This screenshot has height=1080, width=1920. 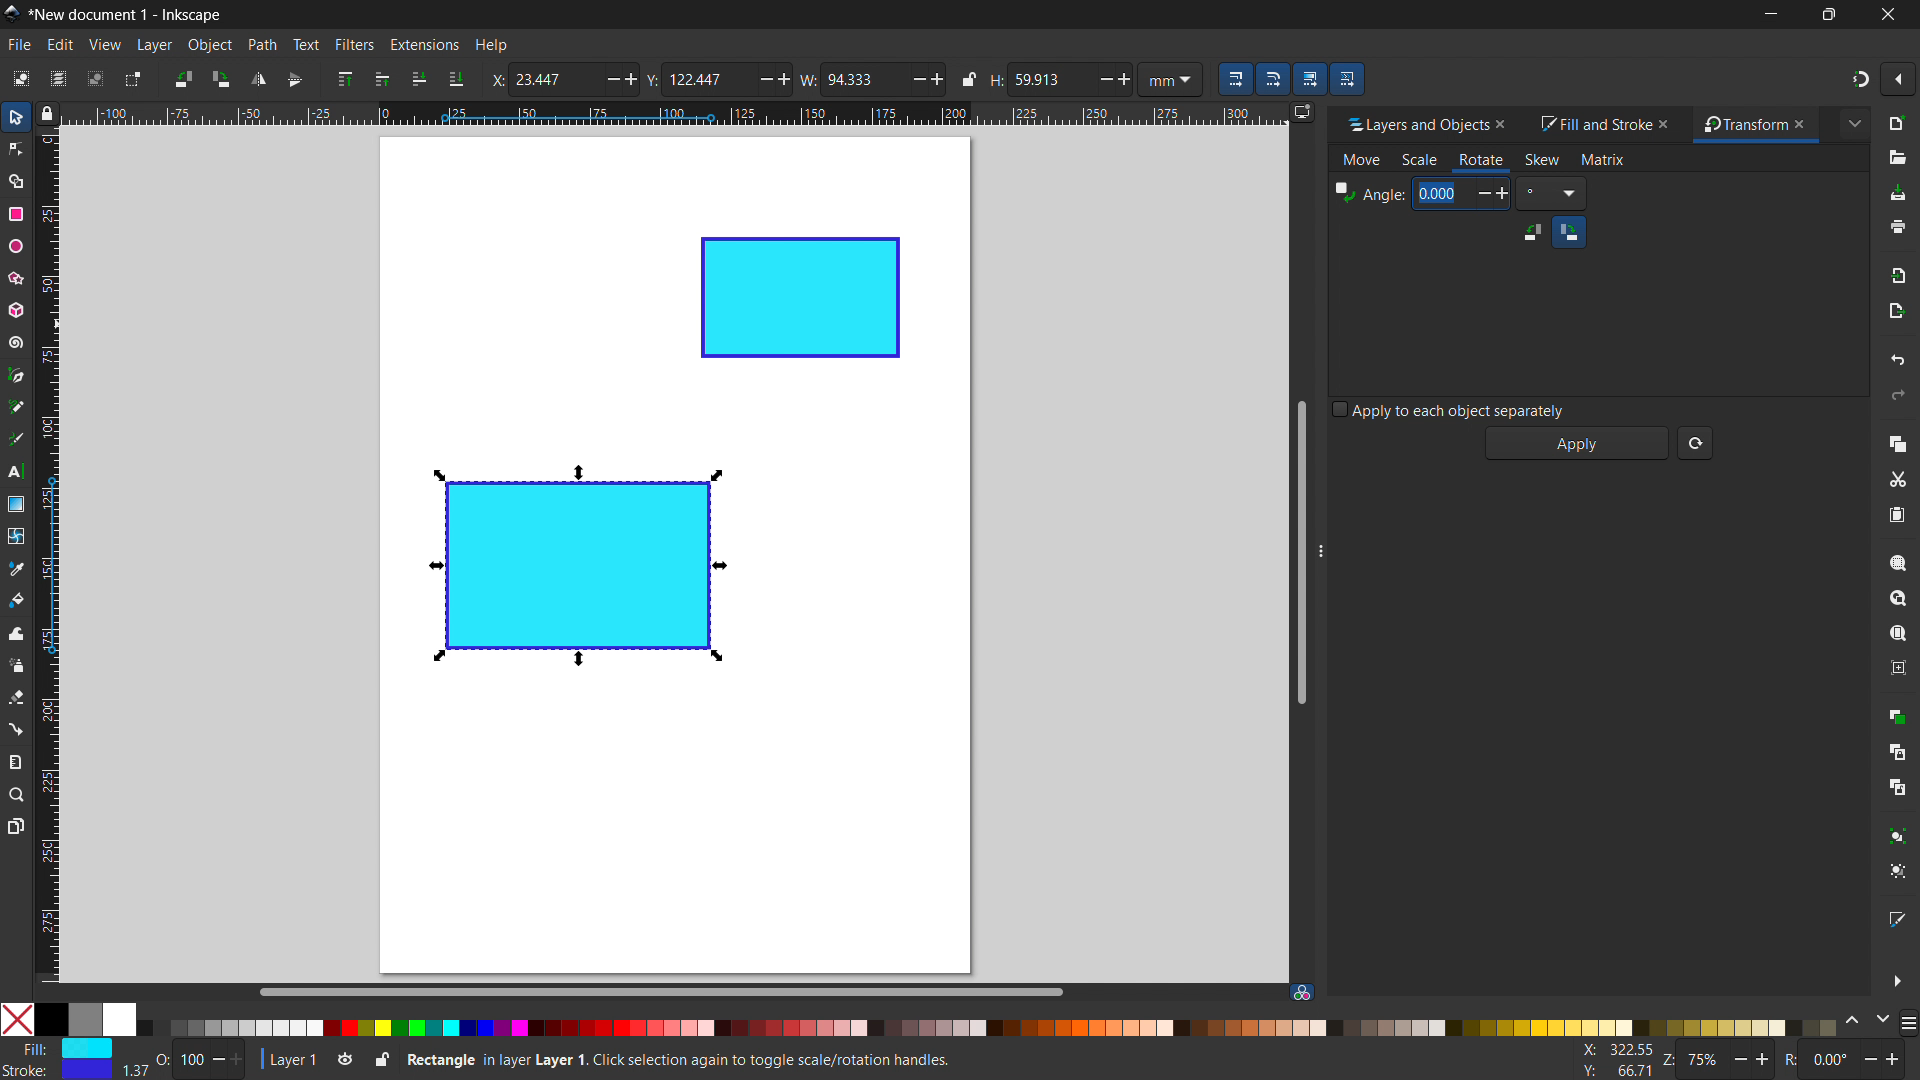 I want to click on import, so click(x=1900, y=274).